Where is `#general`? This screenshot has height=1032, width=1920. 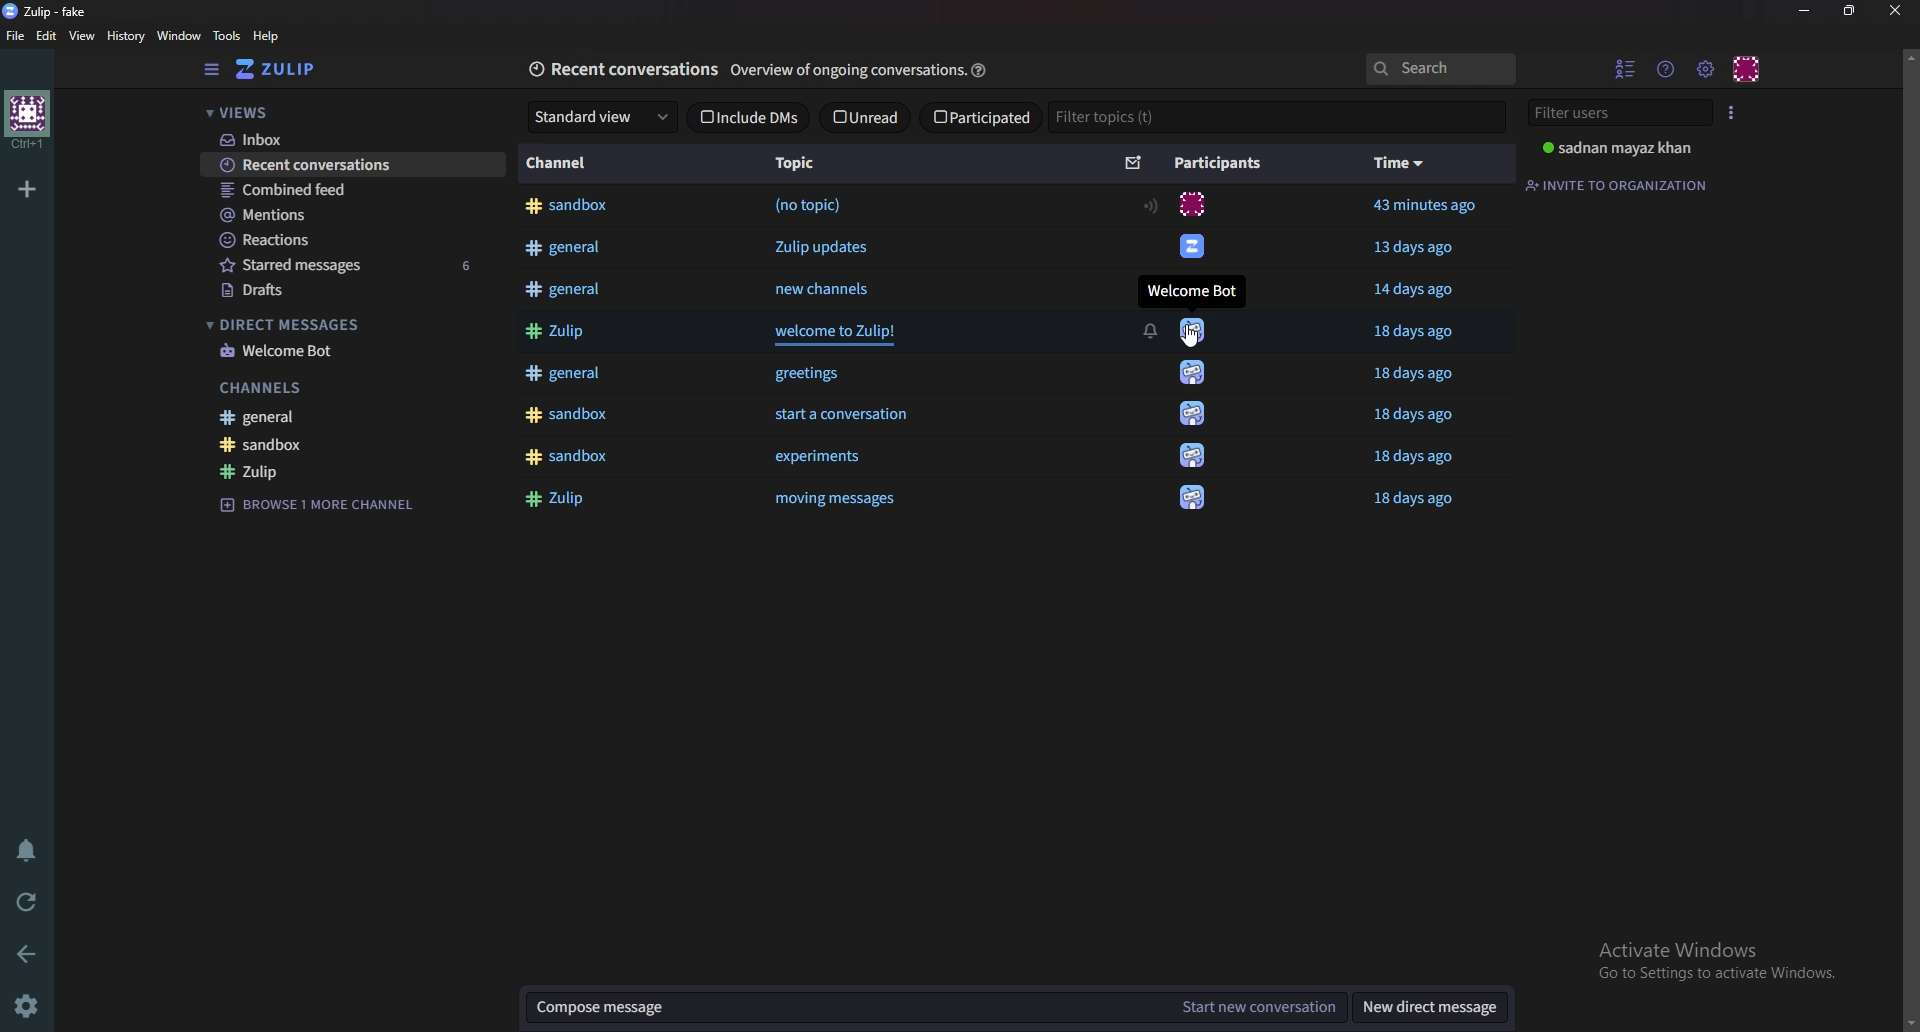 #general is located at coordinates (563, 289).